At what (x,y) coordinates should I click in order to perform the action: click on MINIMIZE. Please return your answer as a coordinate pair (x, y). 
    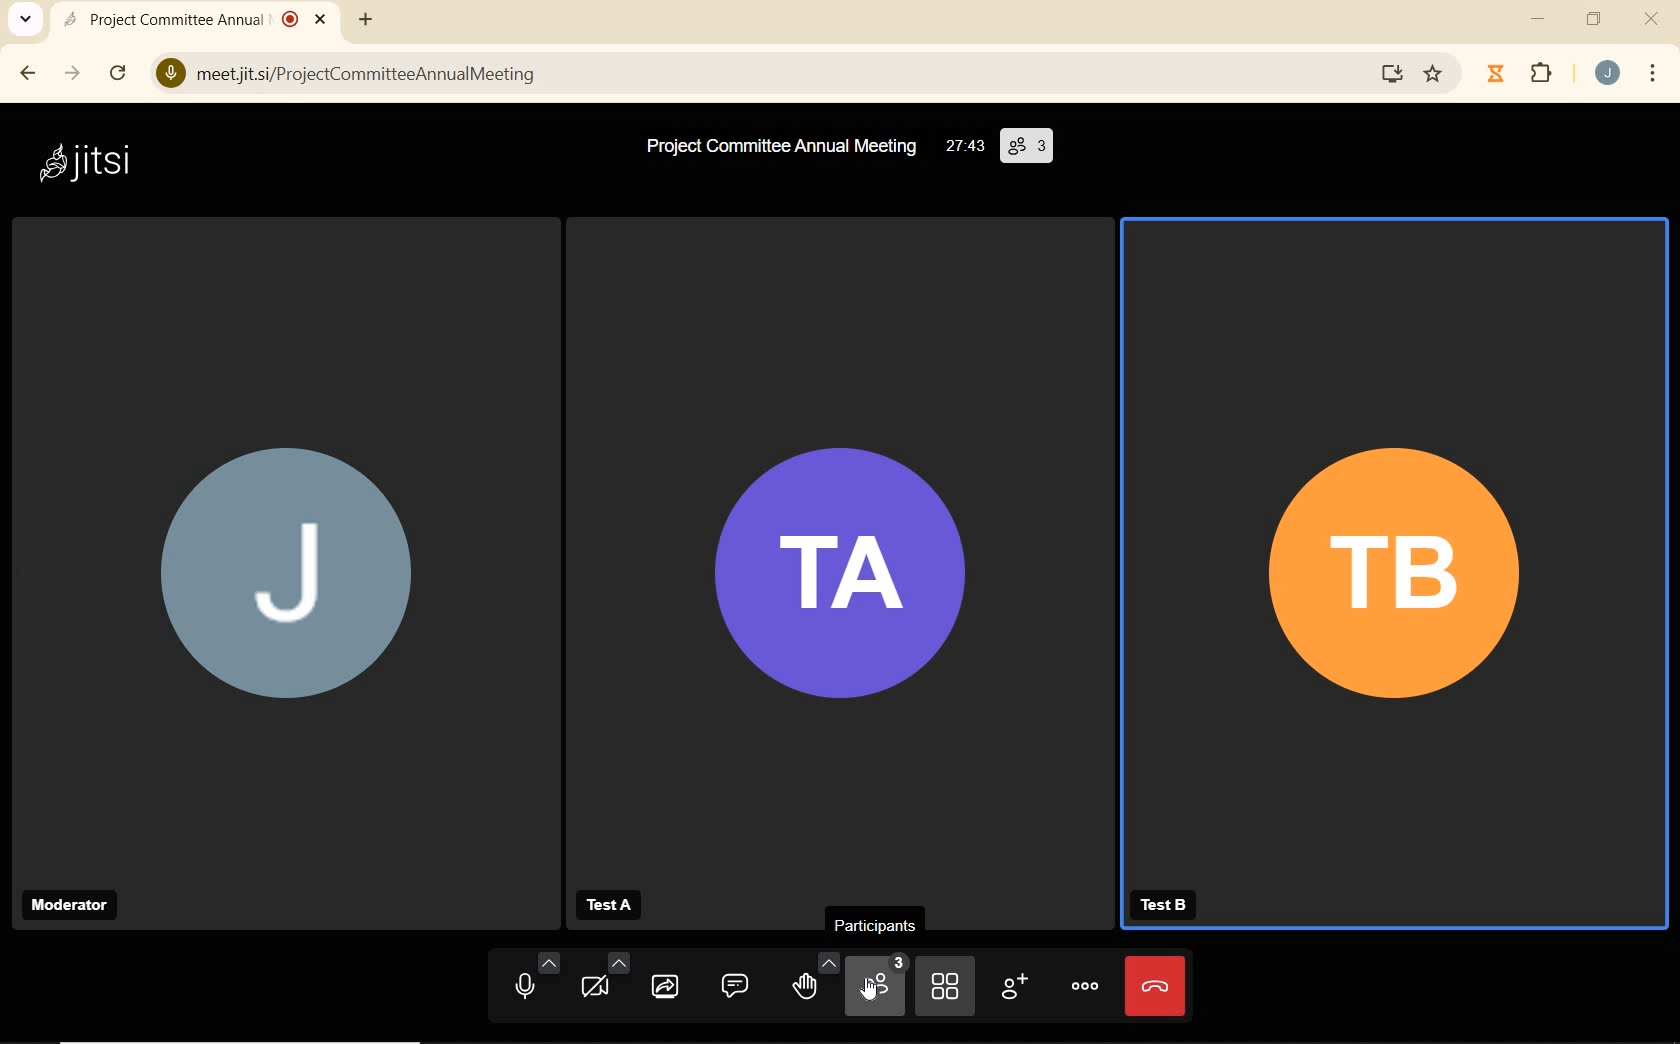
    Looking at the image, I should click on (1541, 22).